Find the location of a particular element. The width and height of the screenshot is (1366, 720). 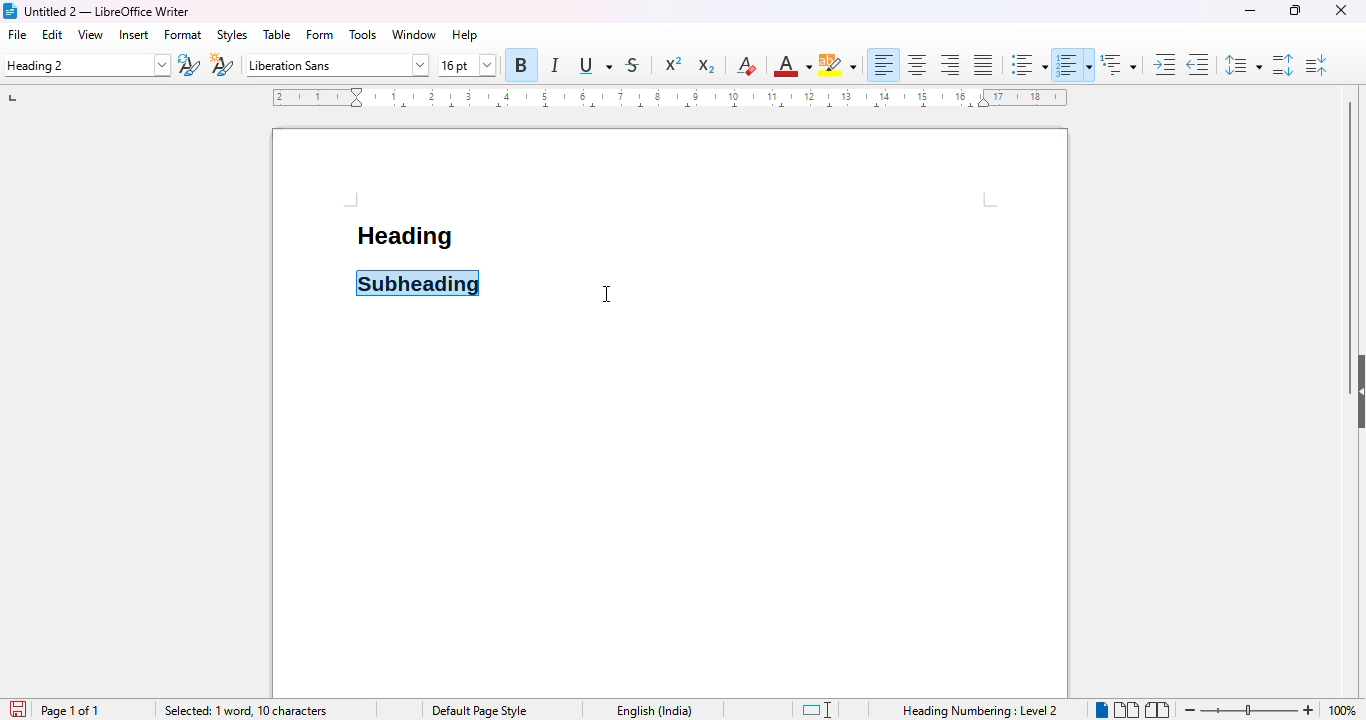

toggle unordered list is located at coordinates (1030, 65).